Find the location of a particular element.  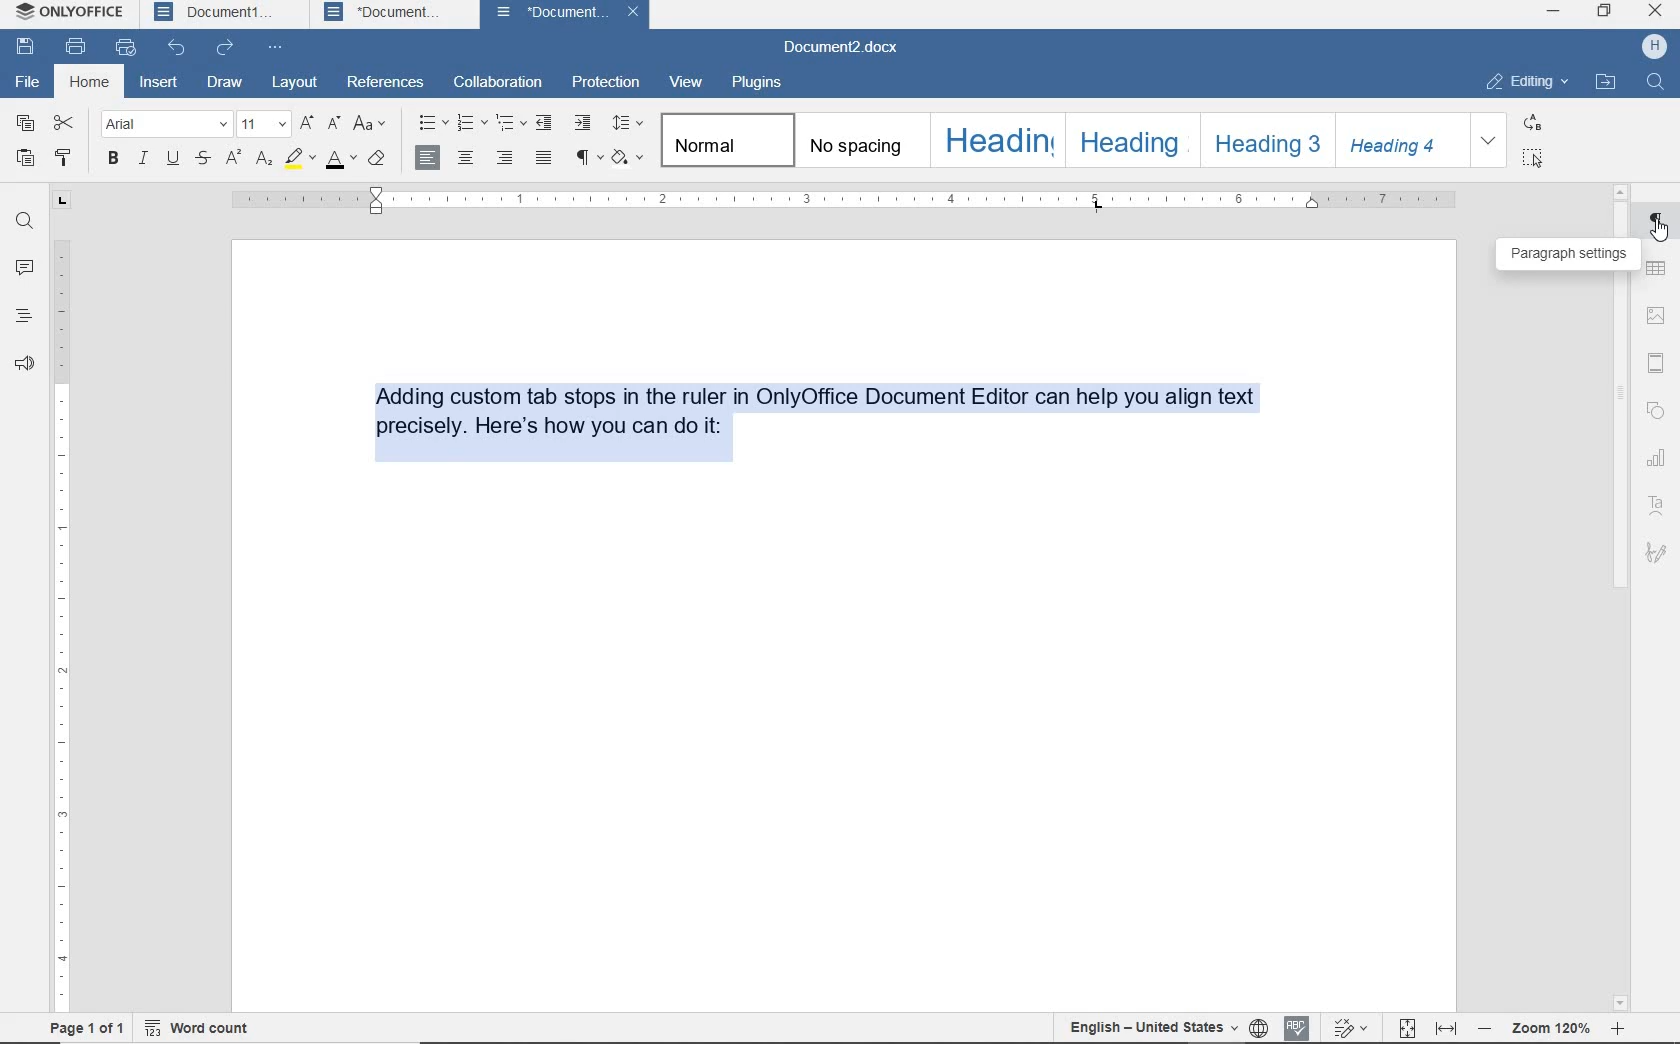

numbering is located at coordinates (469, 124).